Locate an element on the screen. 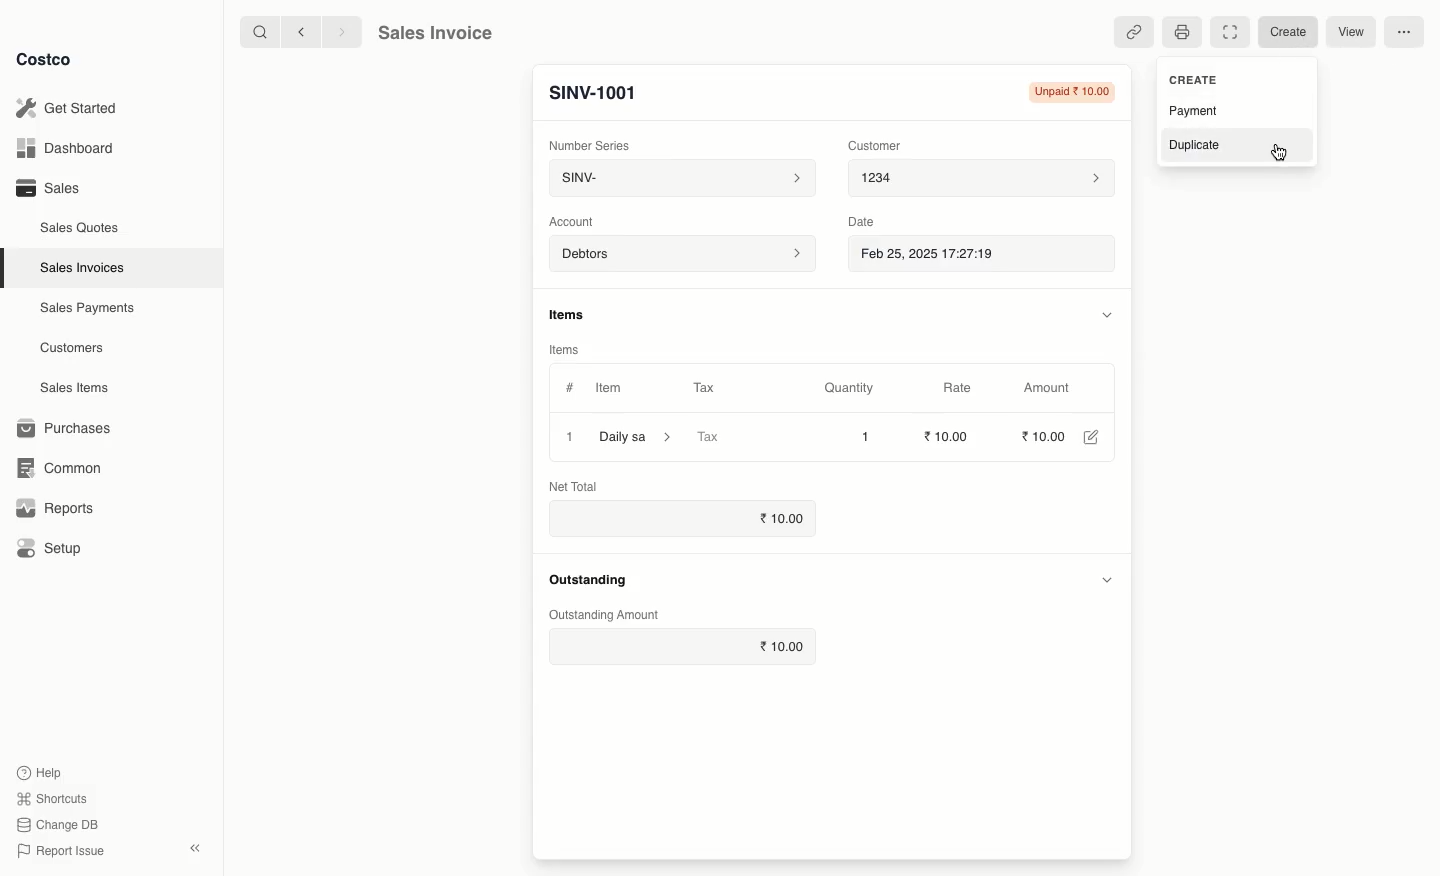 The width and height of the screenshot is (1440, 876). Shortcuts is located at coordinates (54, 797).